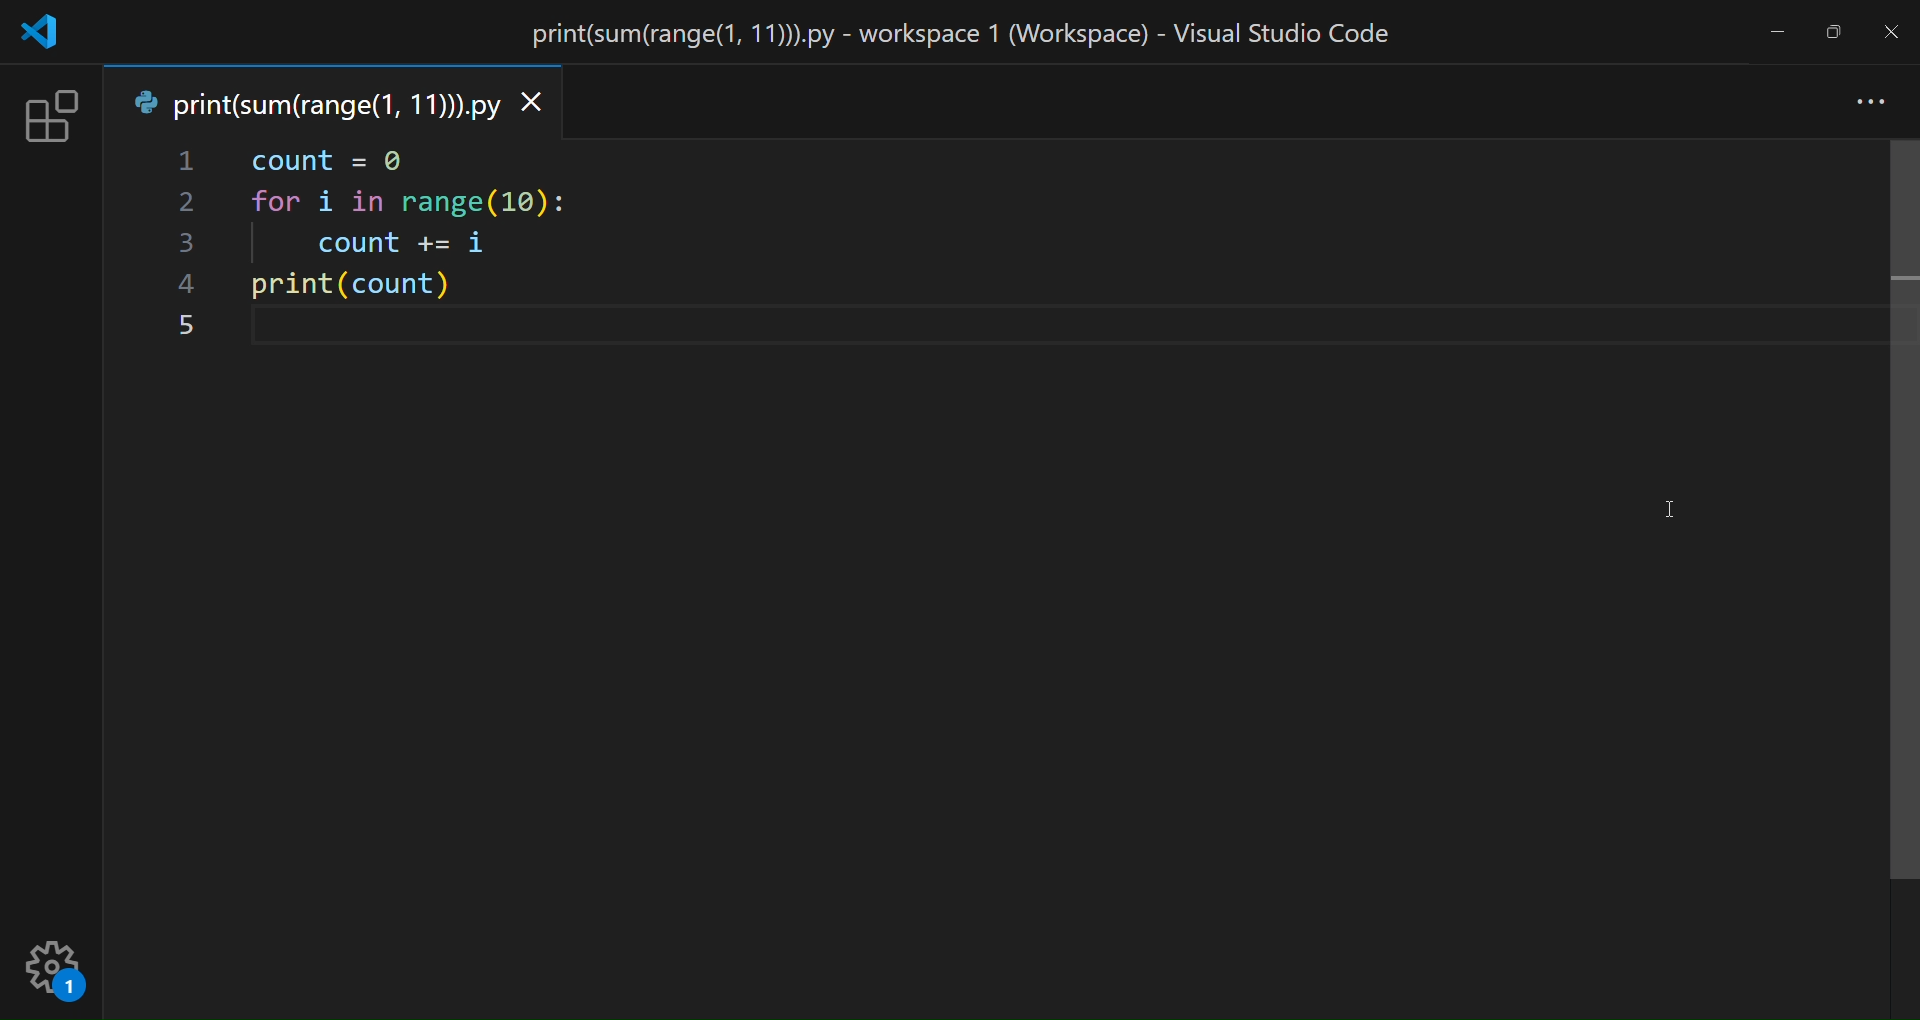 The height and width of the screenshot is (1020, 1920). I want to click on line number, so click(186, 245).